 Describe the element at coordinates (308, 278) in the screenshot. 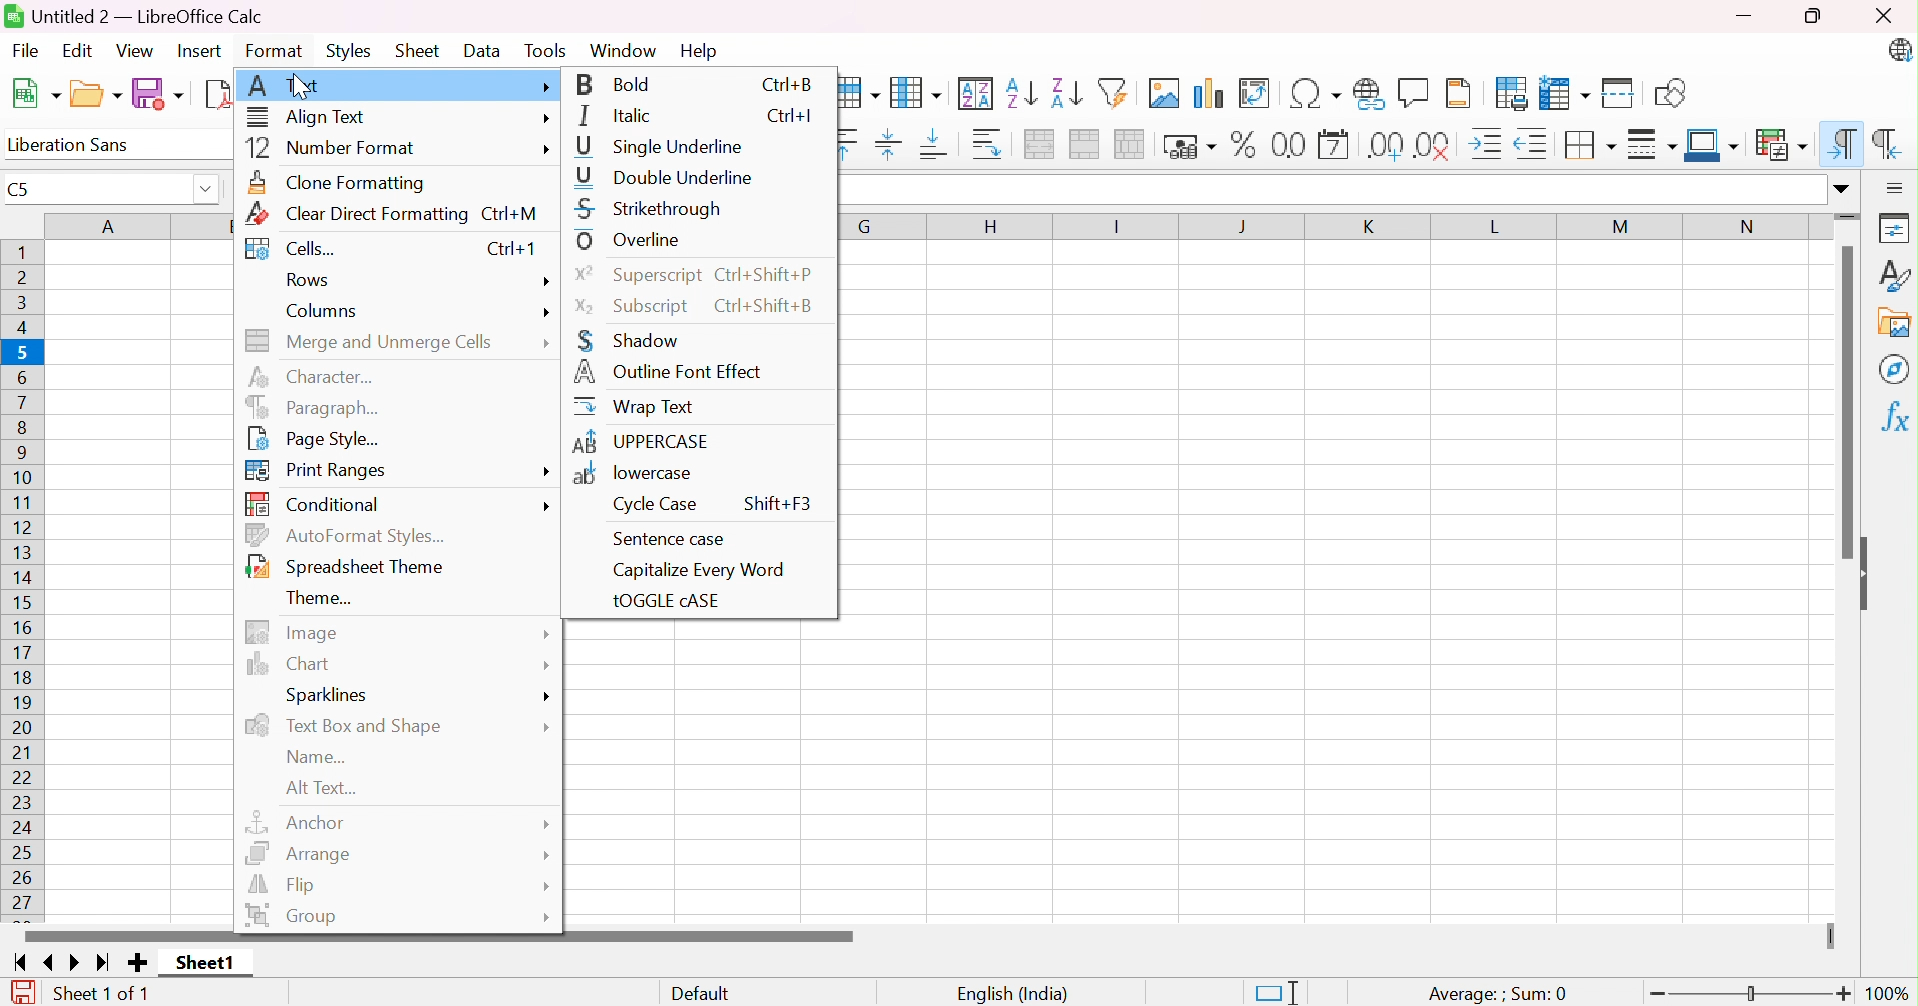

I see `Rows` at that location.